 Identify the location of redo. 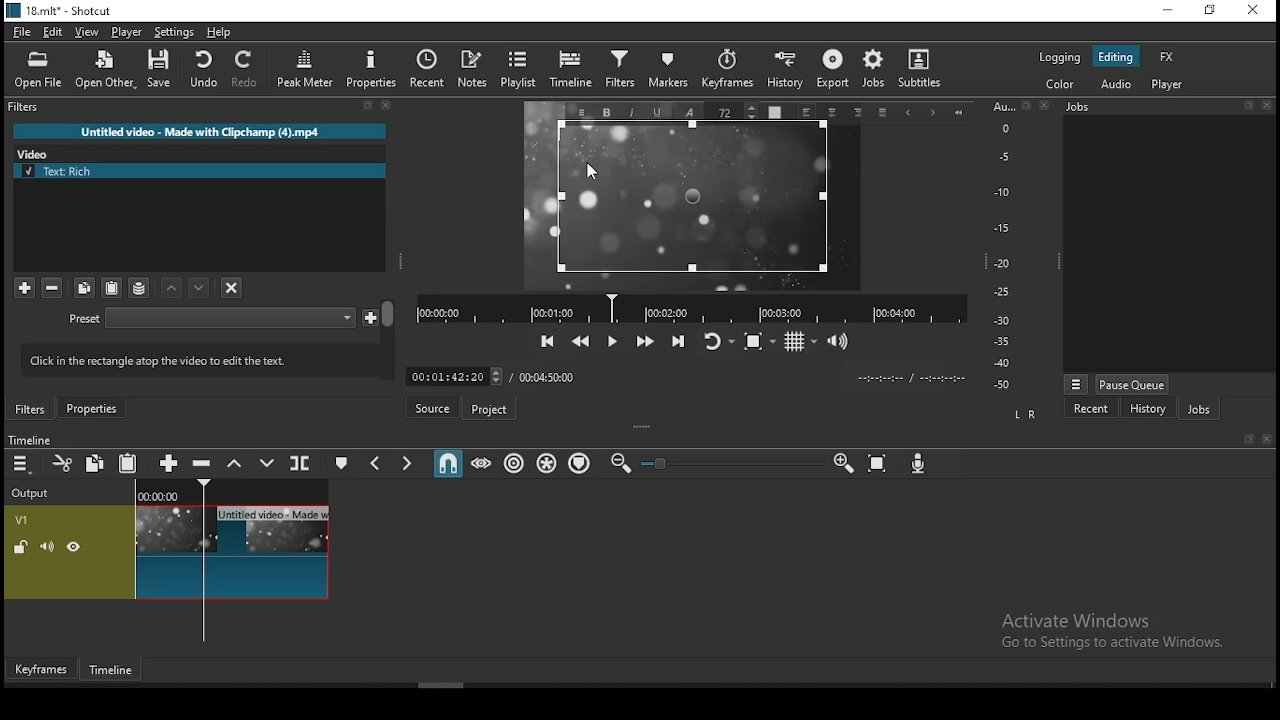
(246, 69).